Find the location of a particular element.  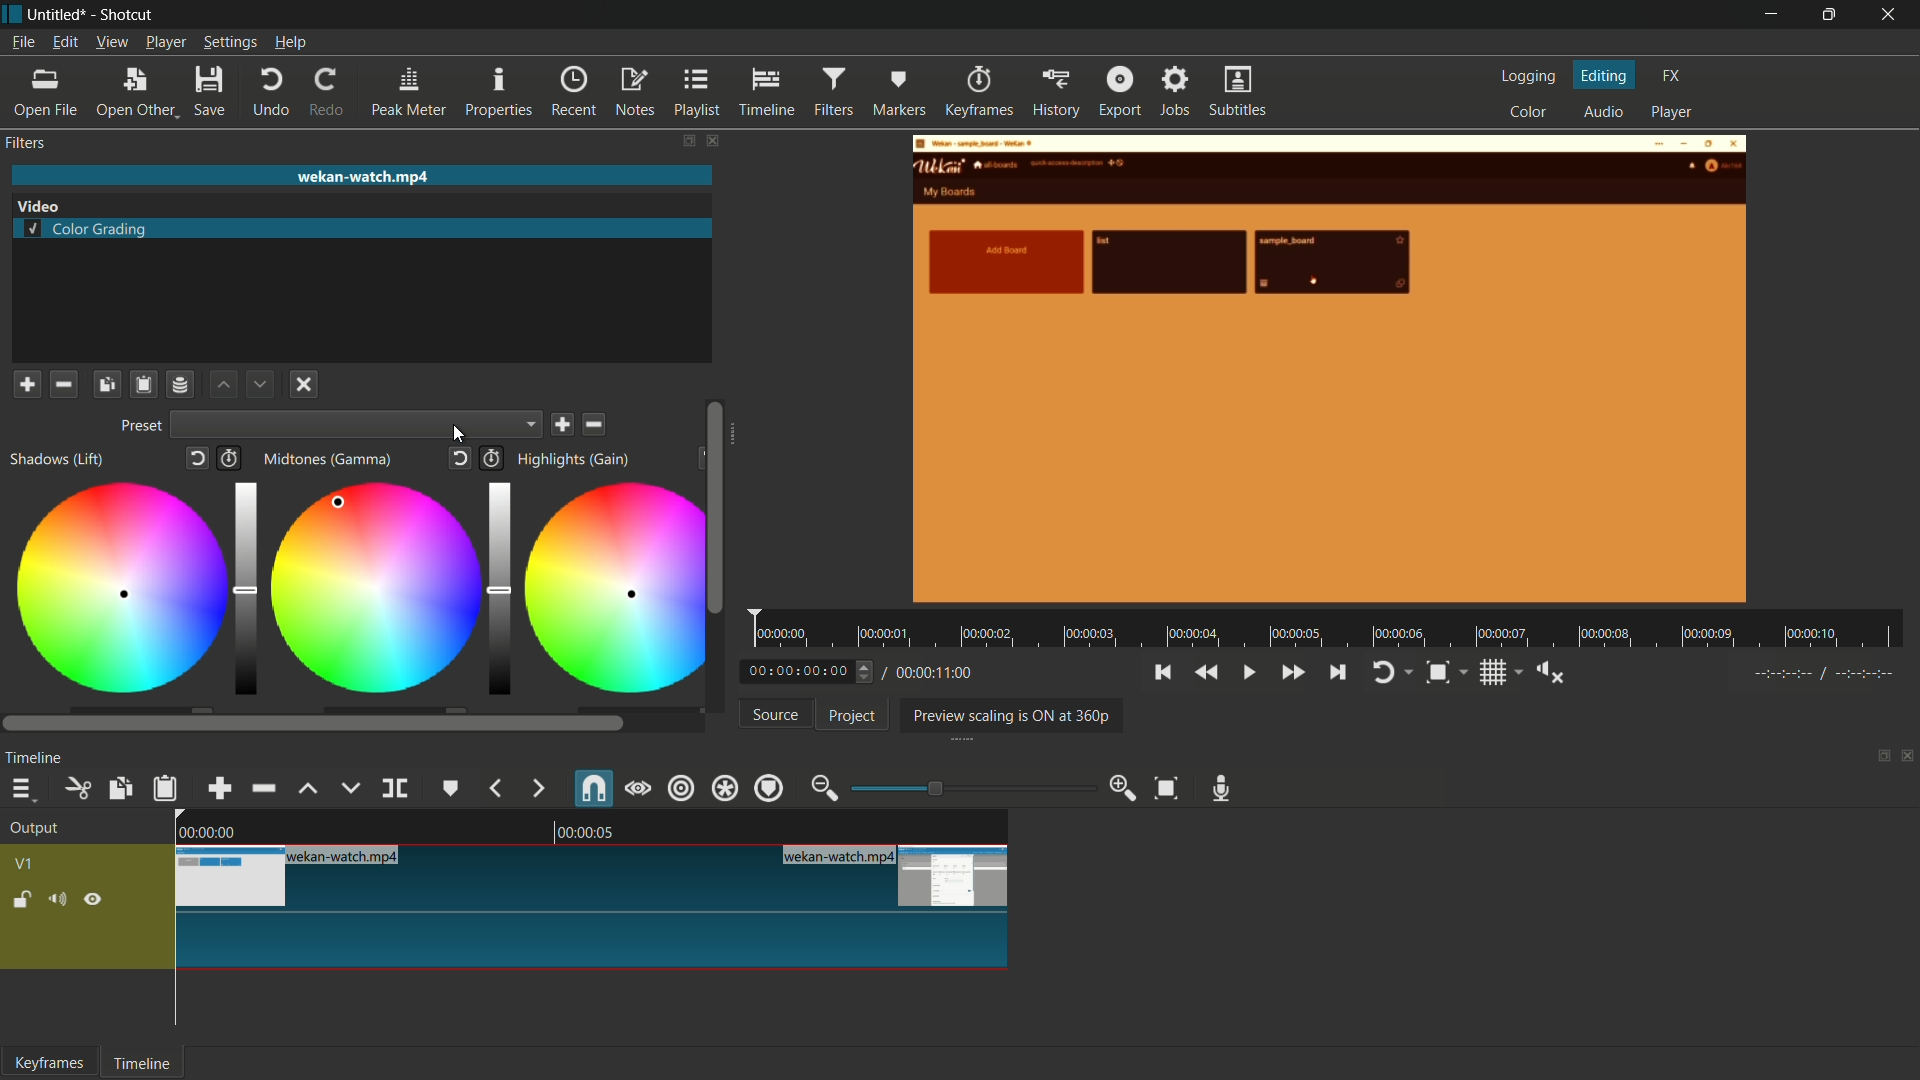

delete is located at coordinates (596, 424).